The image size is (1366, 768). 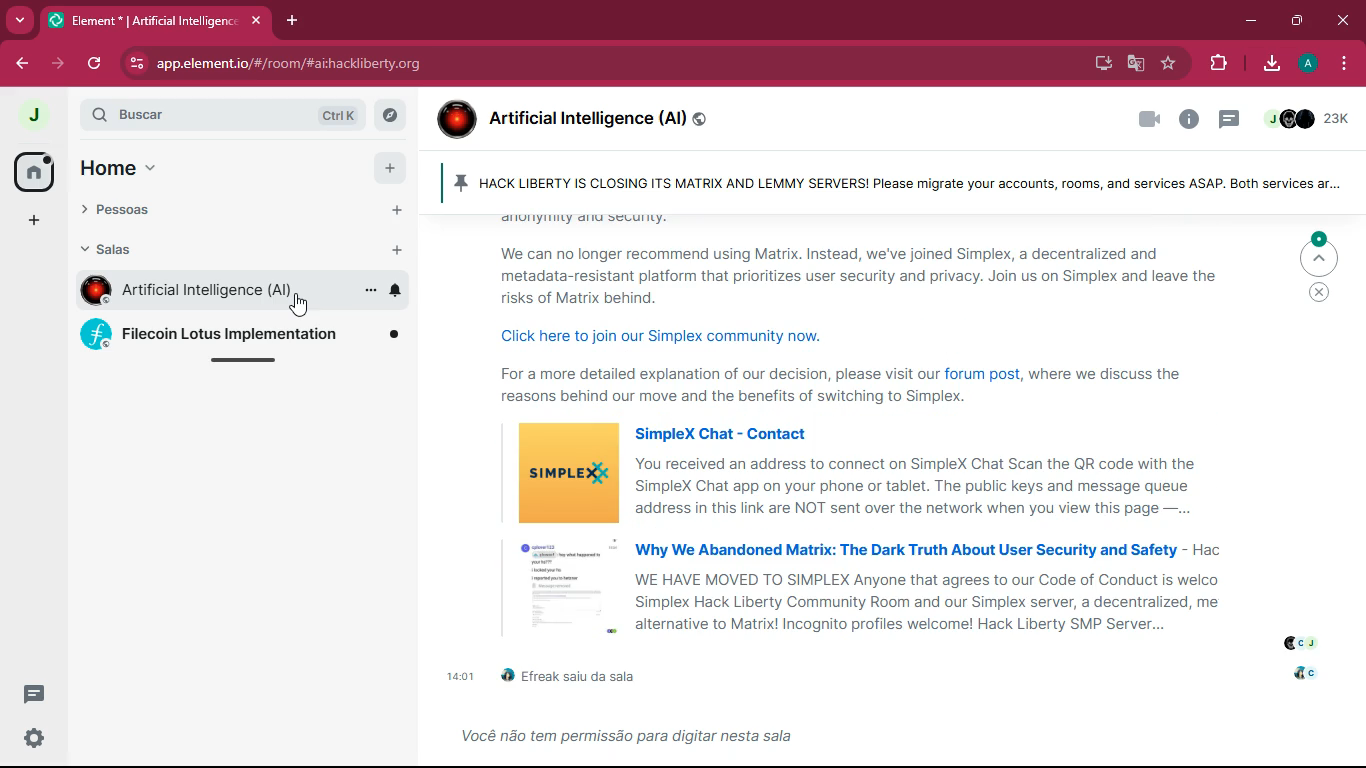 What do you see at coordinates (59, 65) in the screenshot?
I see `forward` at bounding box center [59, 65].